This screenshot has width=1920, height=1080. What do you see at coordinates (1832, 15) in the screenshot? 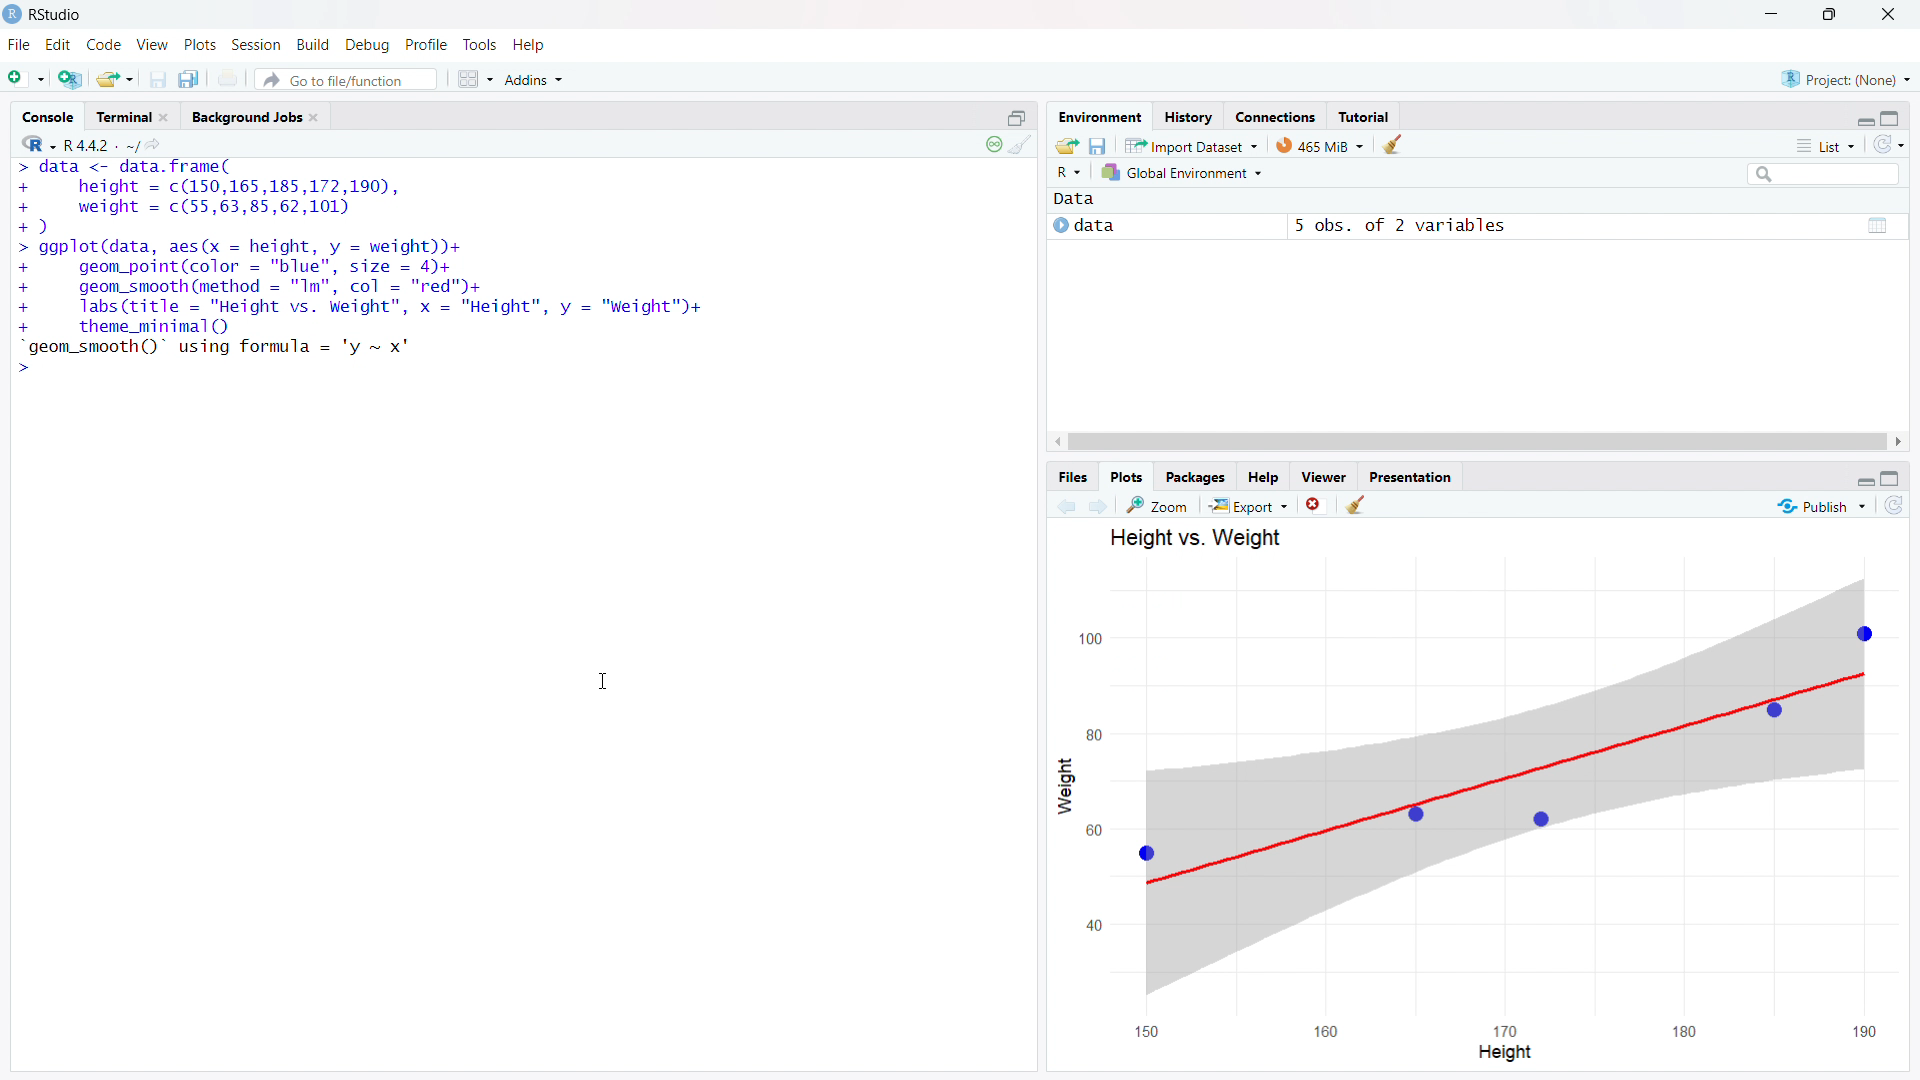
I see `maximize` at bounding box center [1832, 15].